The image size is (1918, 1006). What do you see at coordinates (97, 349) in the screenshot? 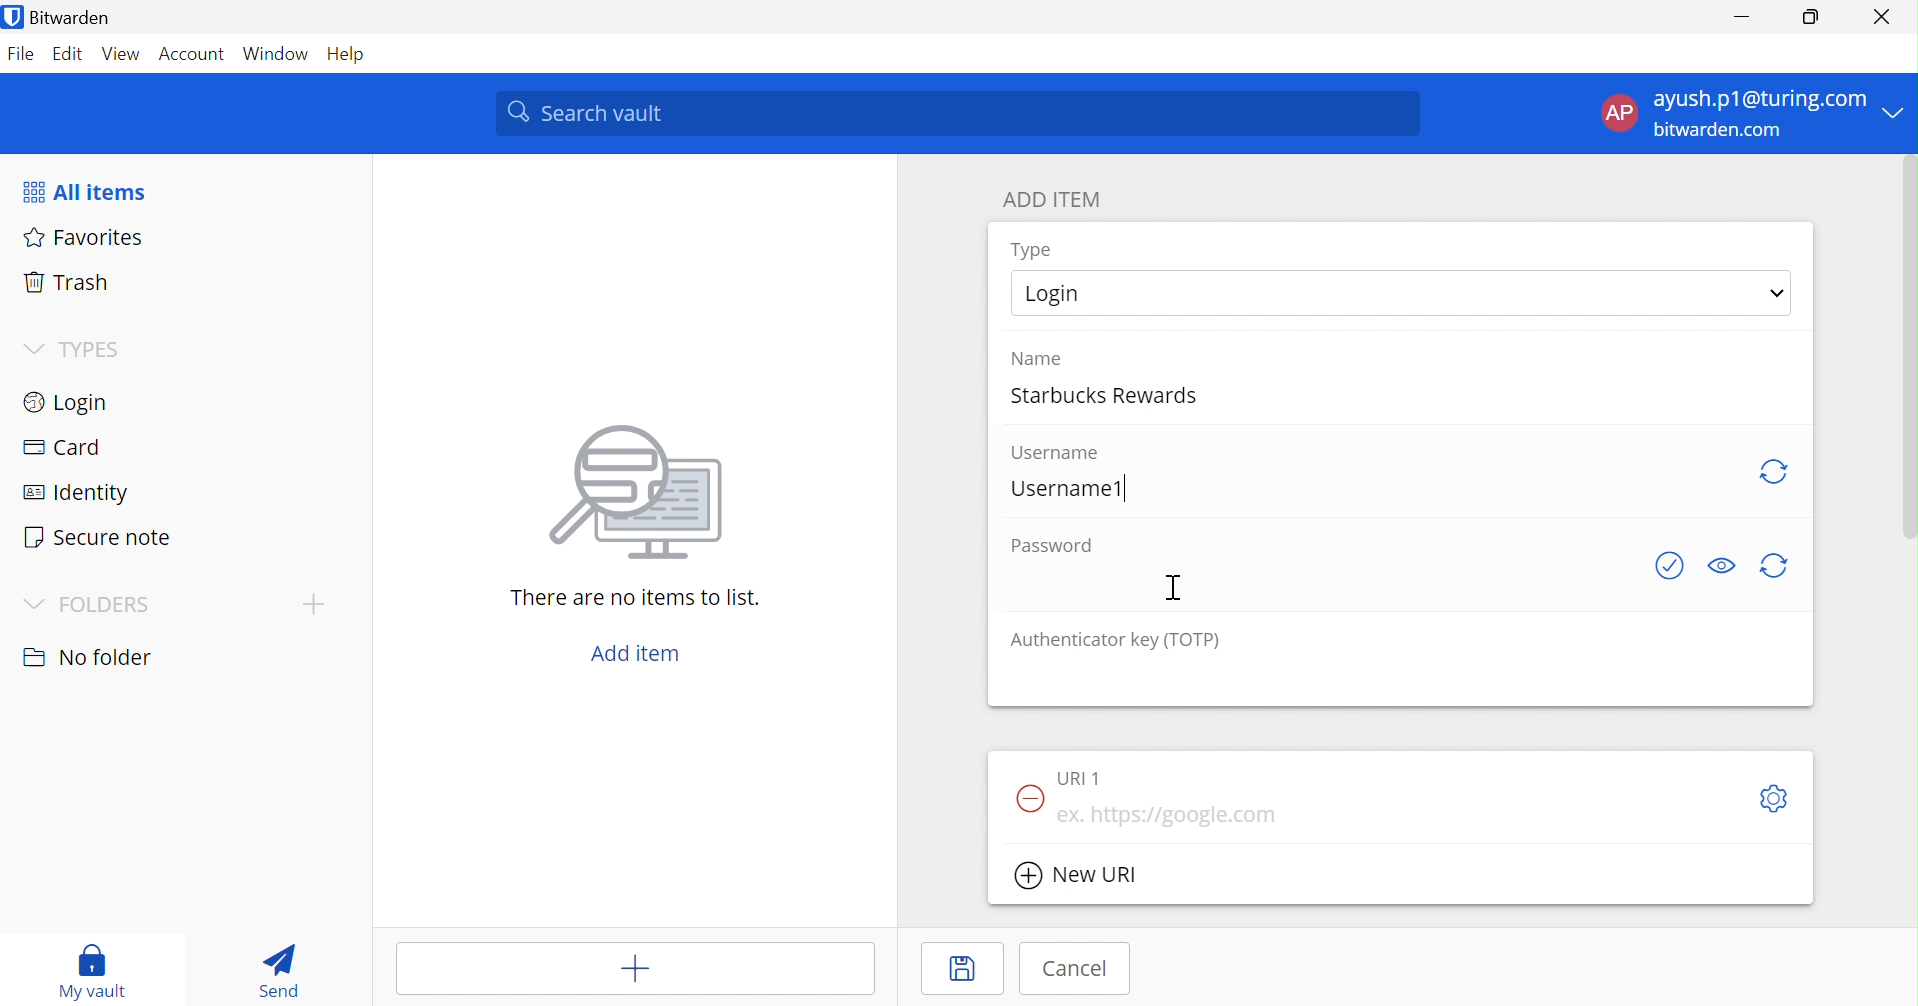
I see `TYPES` at bounding box center [97, 349].